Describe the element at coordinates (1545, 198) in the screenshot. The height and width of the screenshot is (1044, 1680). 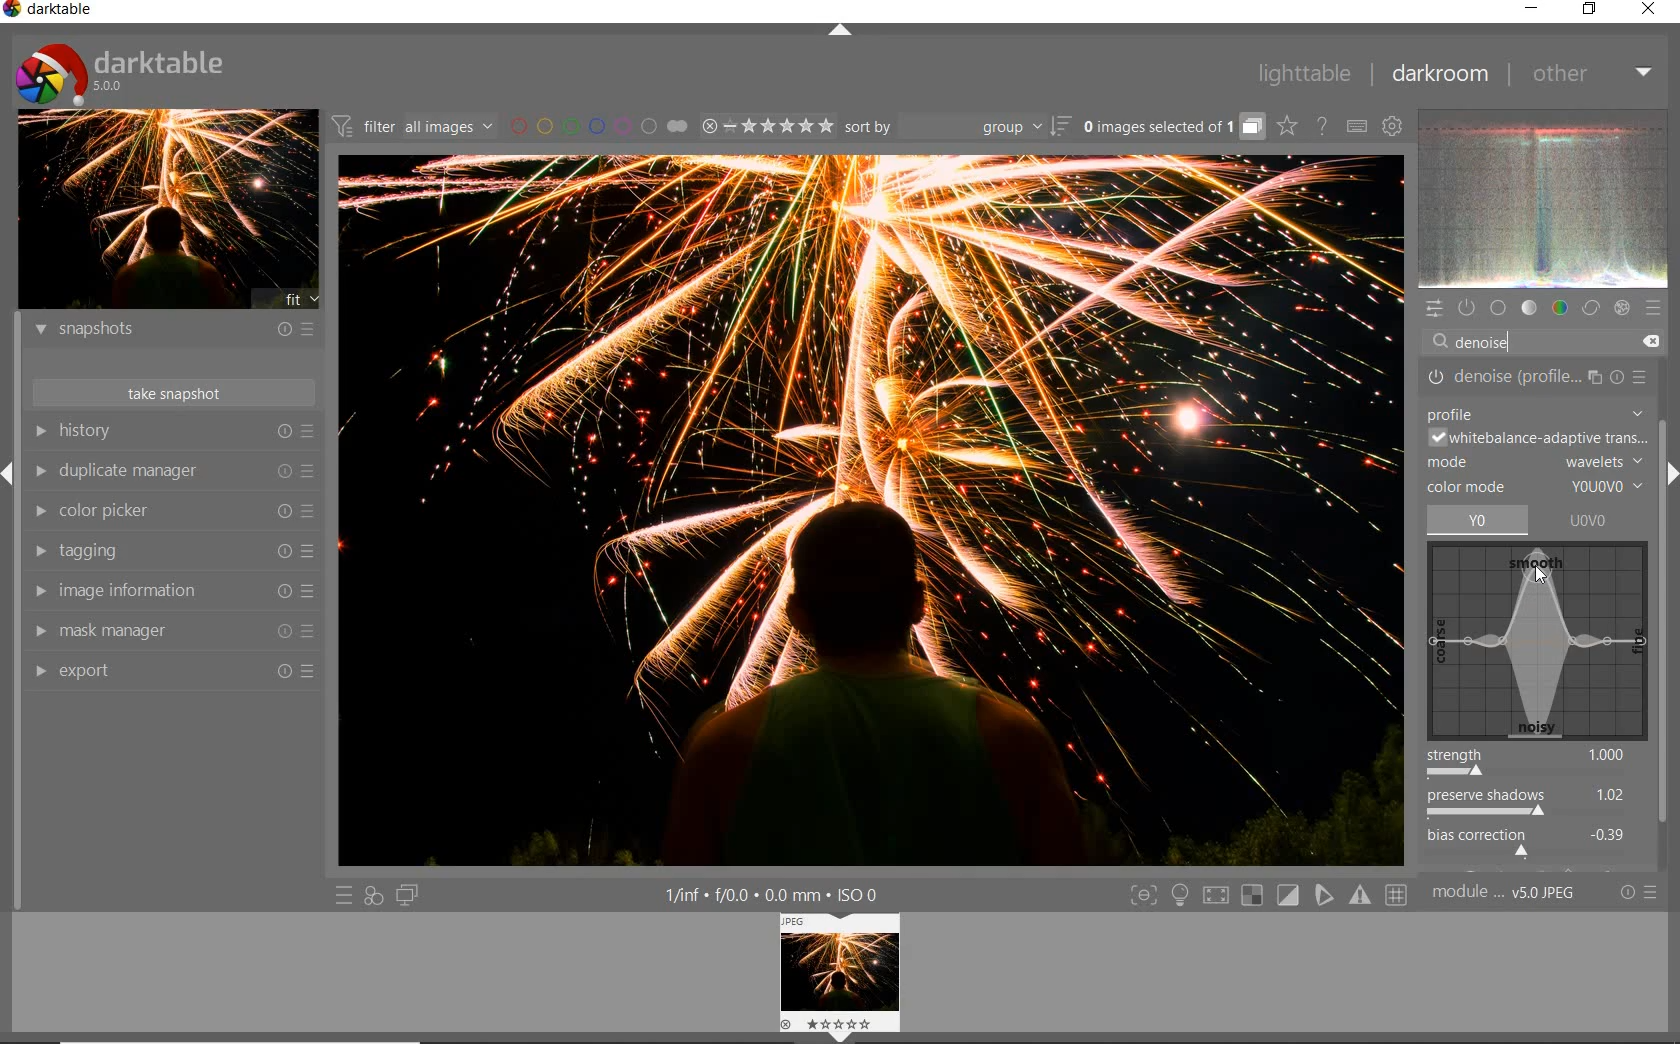
I see `waveform` at that location.